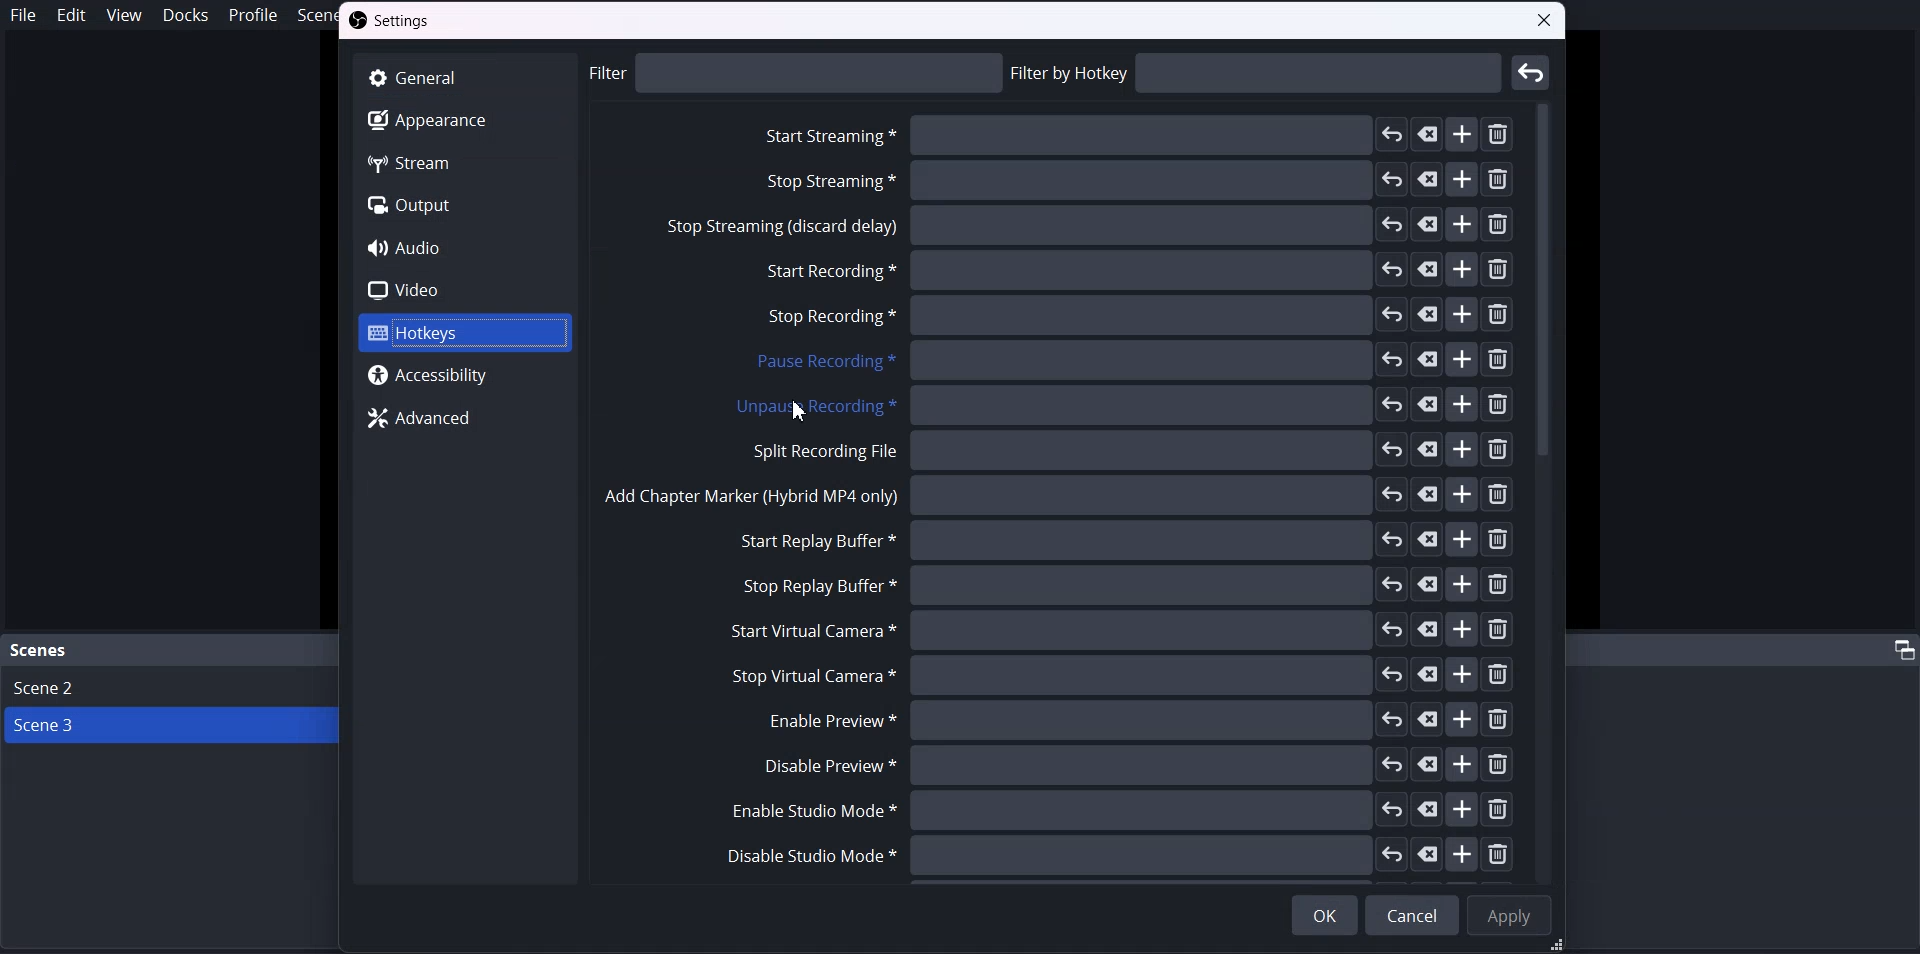 The height and width of the screenshot is (954, 1920). Describe the element at coordinates (462, 334) in the screenshot. I see `Hotkeys` at that location.